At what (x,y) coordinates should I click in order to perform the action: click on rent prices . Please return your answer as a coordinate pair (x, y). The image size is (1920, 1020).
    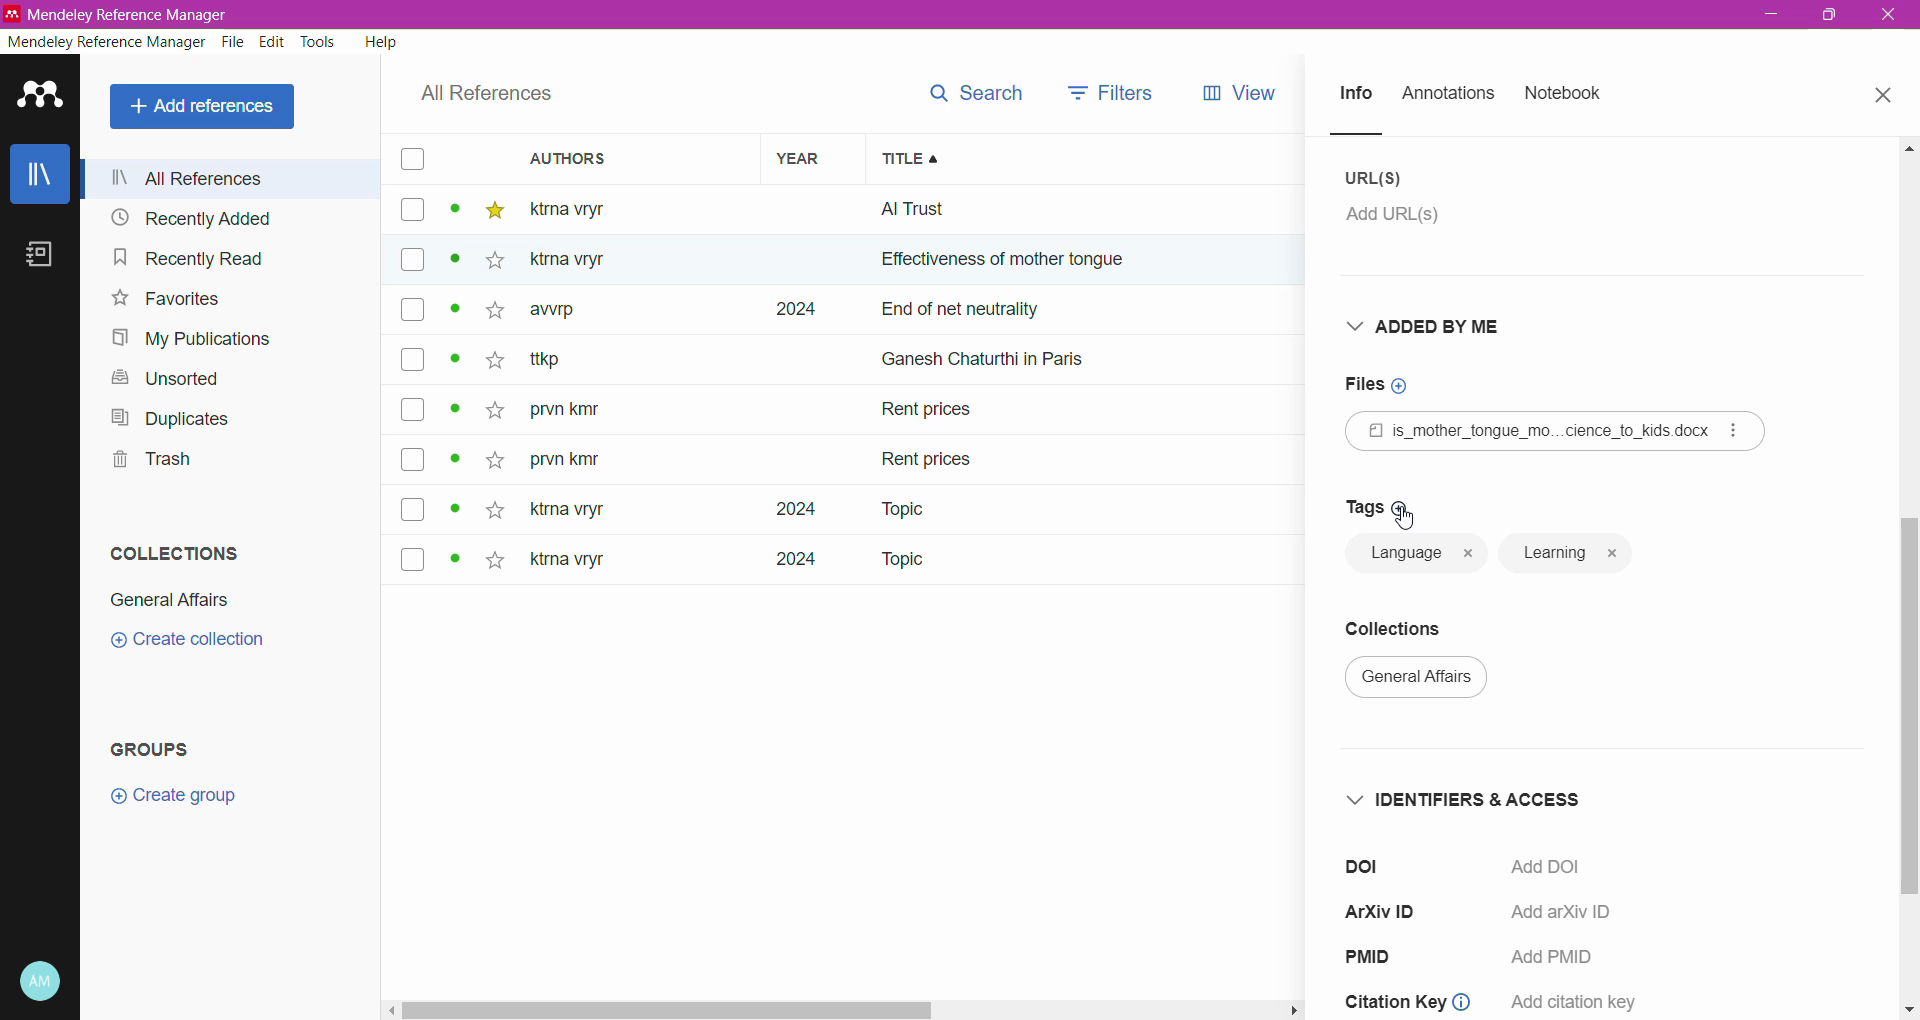
    Looking at the image, I should click on (930, 456).